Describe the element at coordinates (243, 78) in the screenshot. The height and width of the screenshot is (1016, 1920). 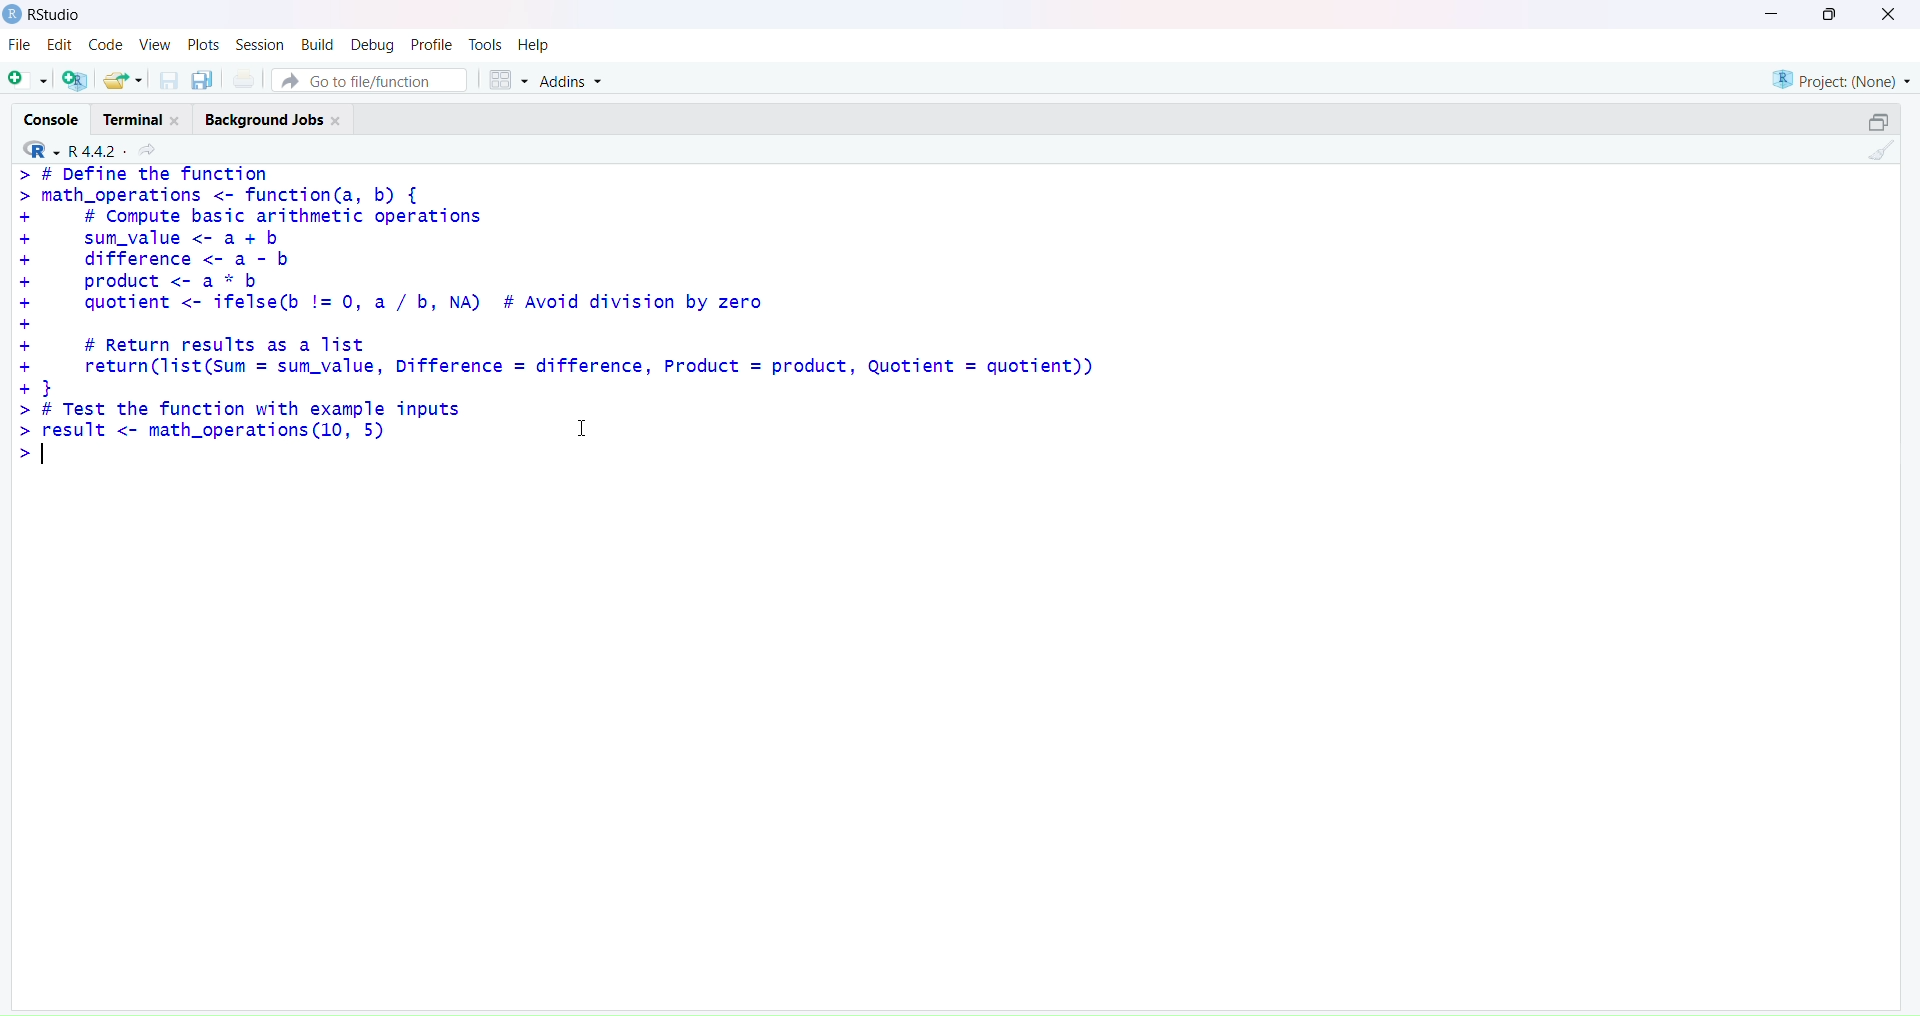
I see `Print the current file` at that location.